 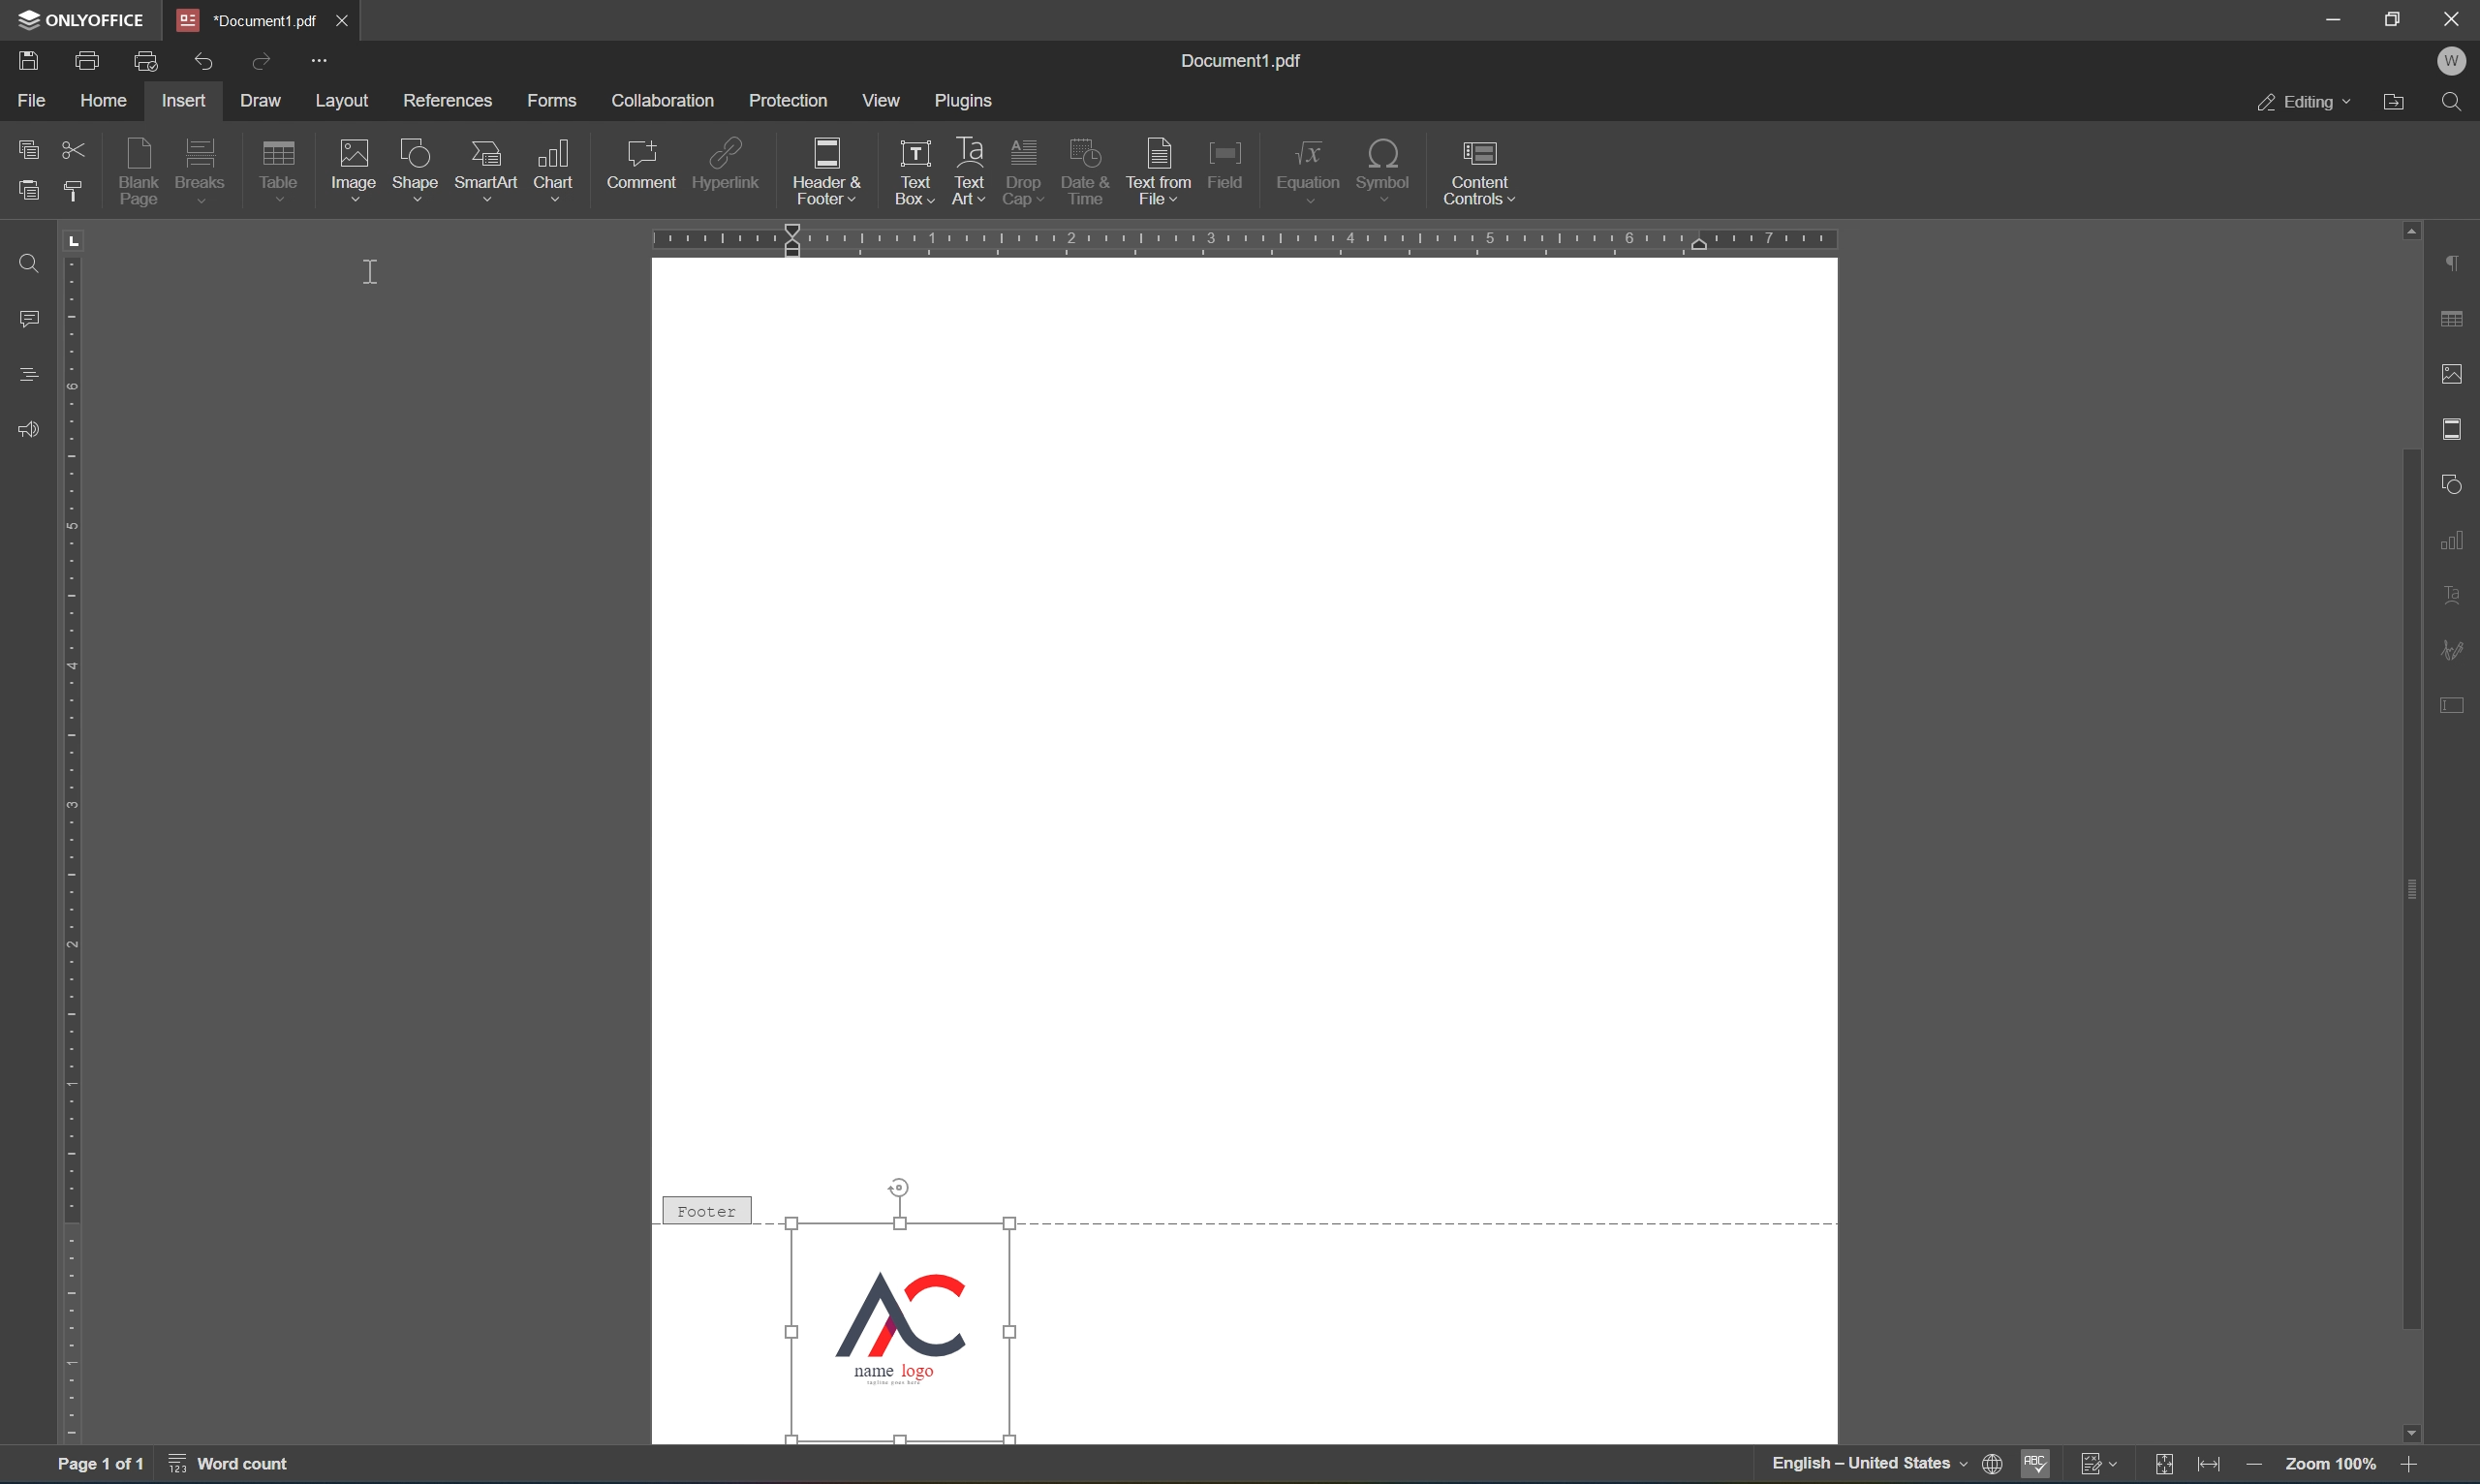 I want to click on zoom 100%, so click(x=2328, y=1465).